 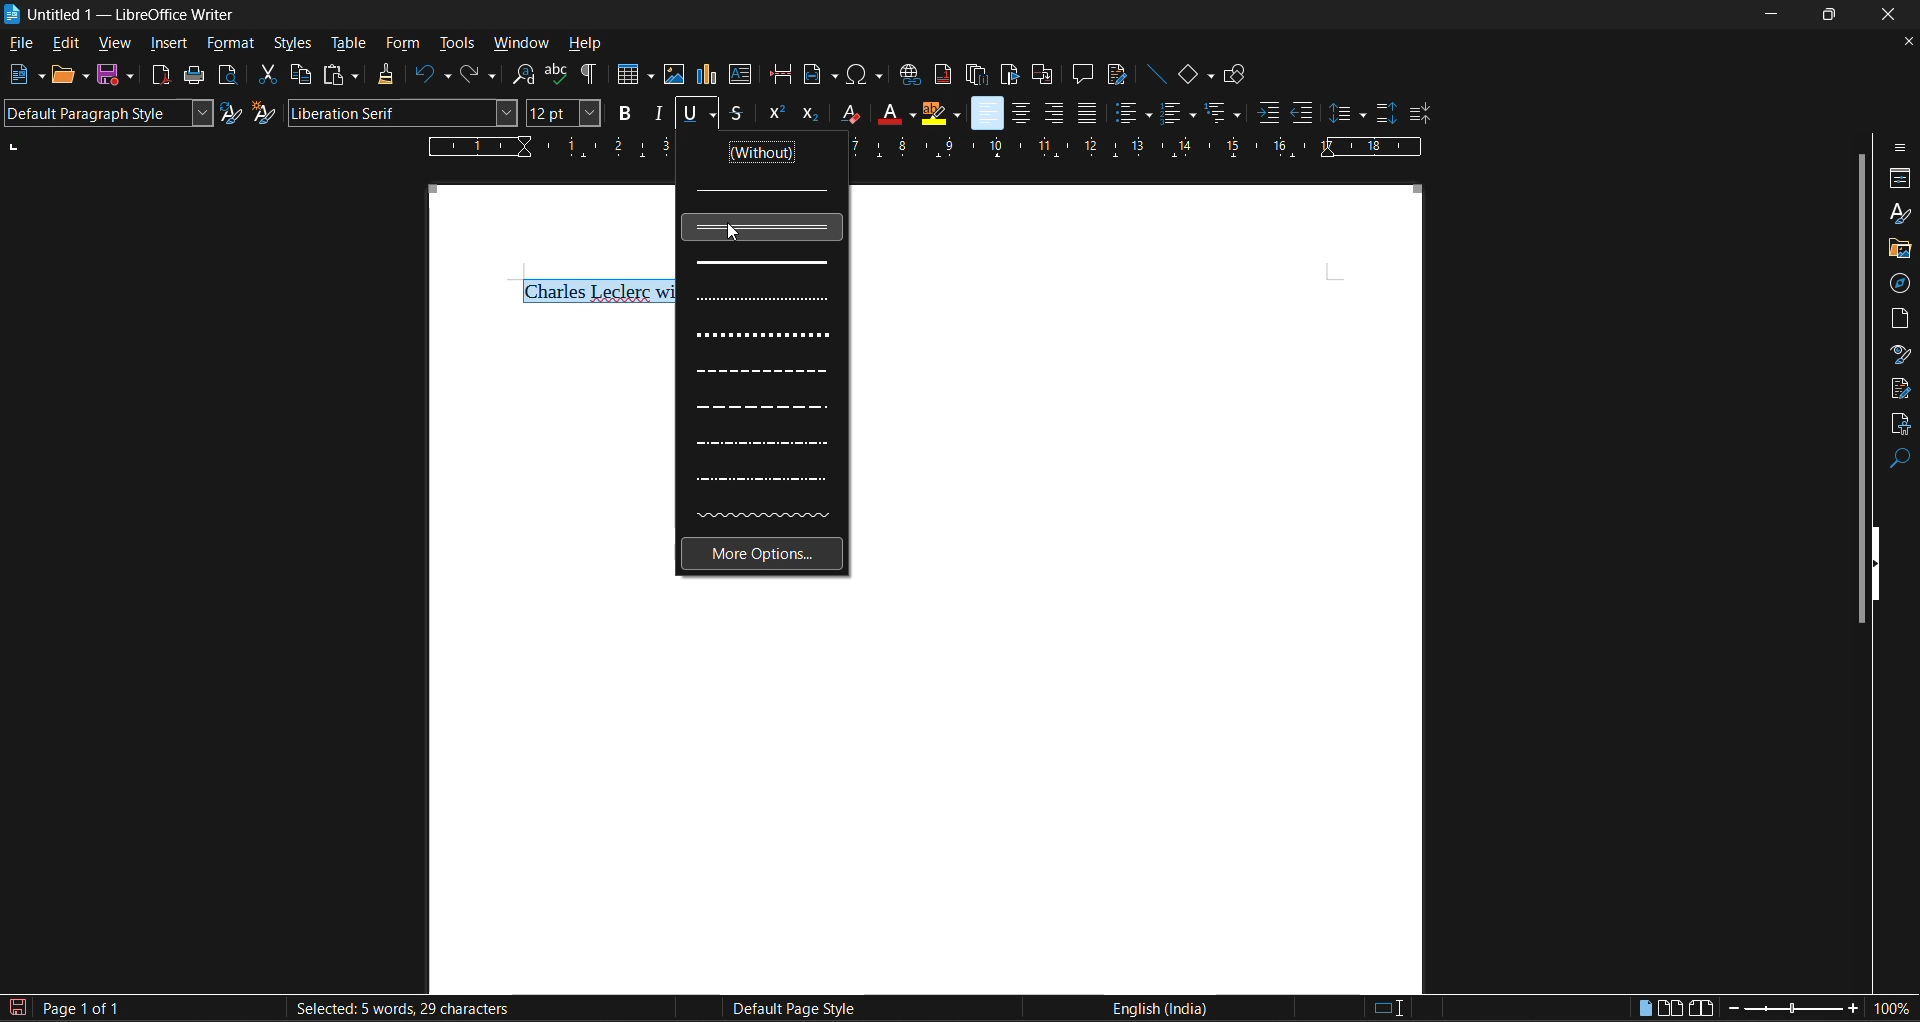 I want to click on print, so click(x=192, y=74).